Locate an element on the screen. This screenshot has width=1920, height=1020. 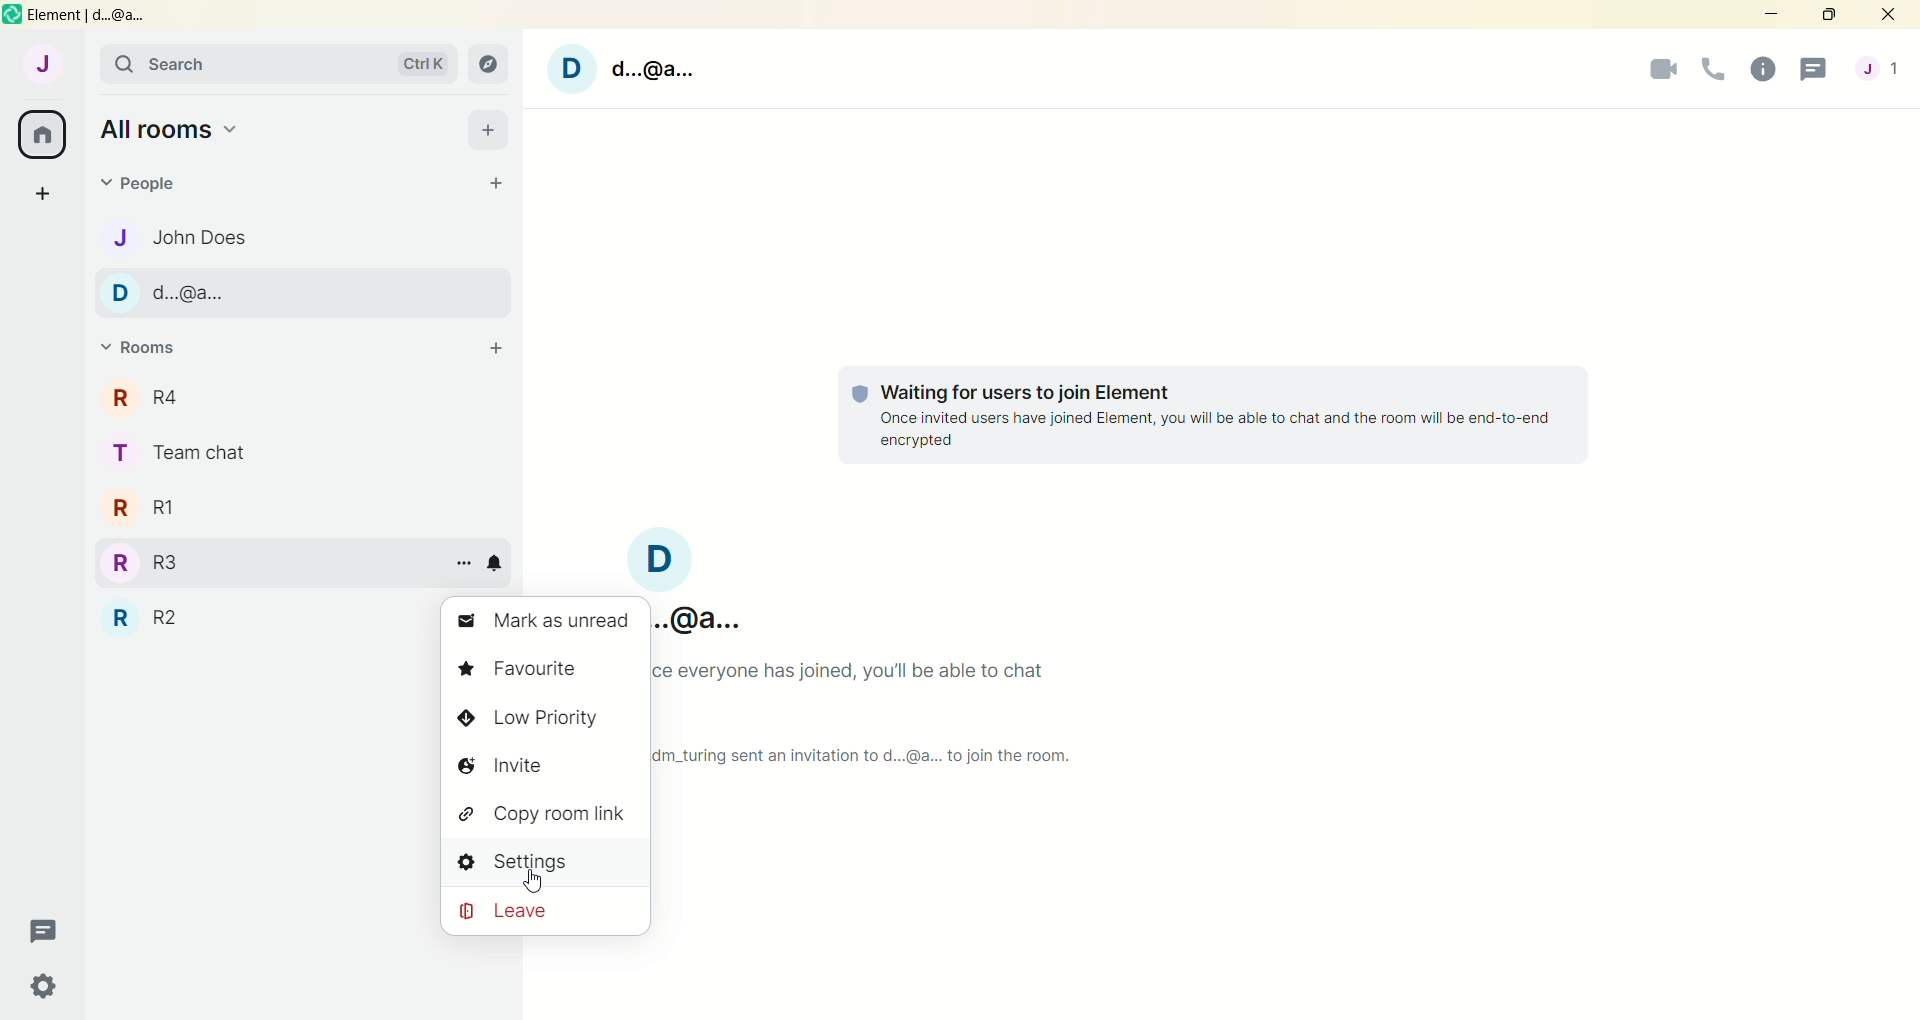
close is located at coordinates (1893, 16).